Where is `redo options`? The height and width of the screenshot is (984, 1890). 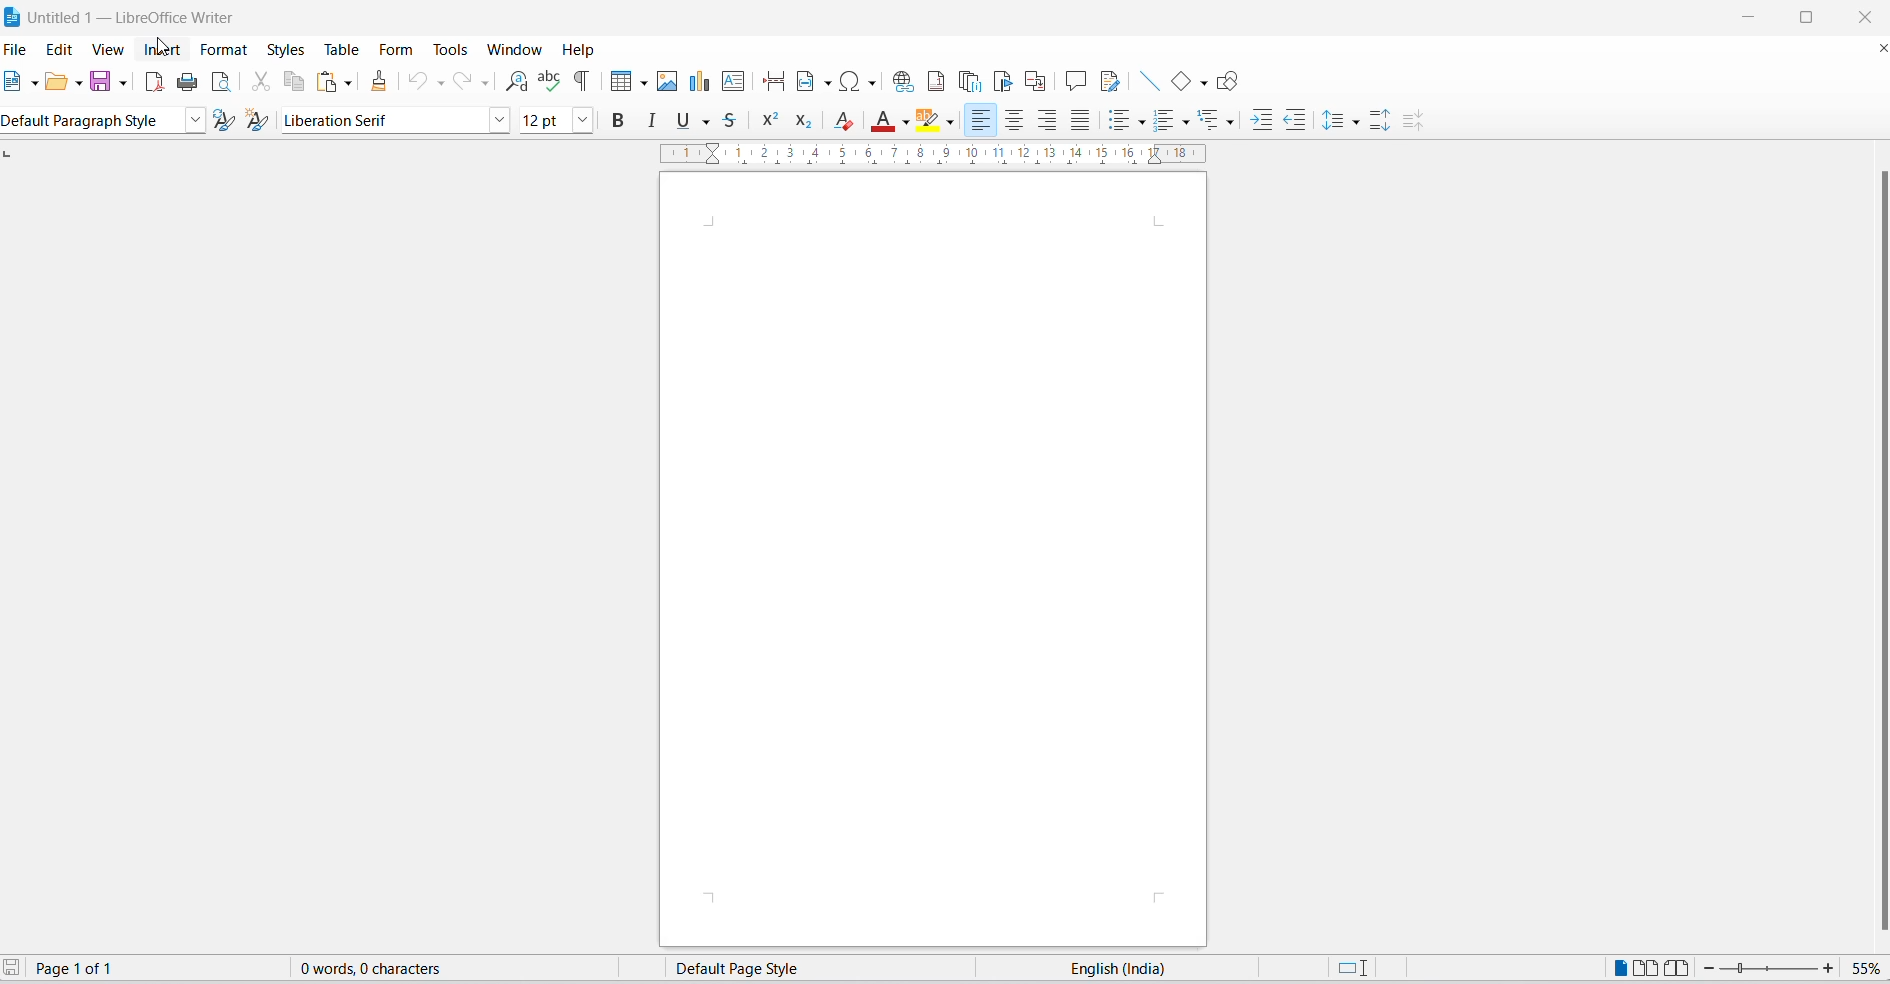 redo options is located at coordinates (485, 82).